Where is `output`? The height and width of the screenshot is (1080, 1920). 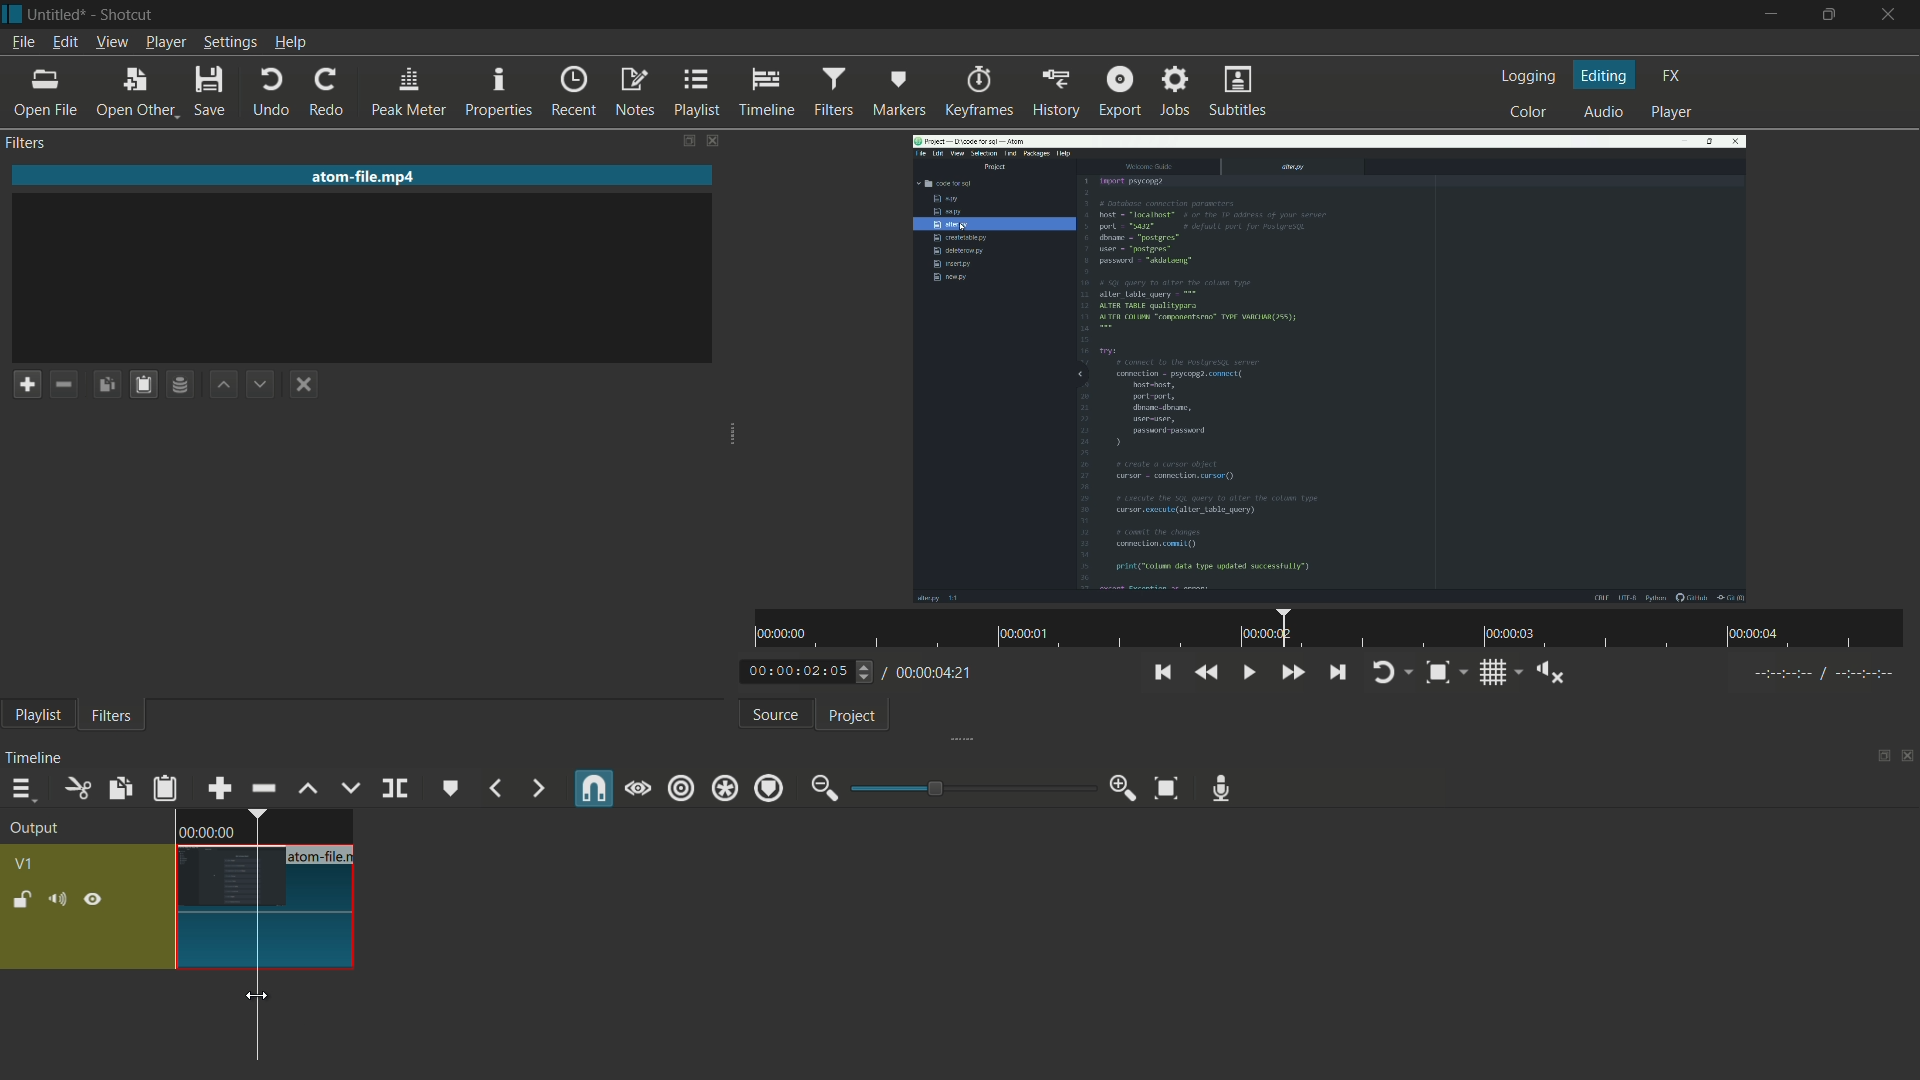 output is located at coordinates (37, 828).